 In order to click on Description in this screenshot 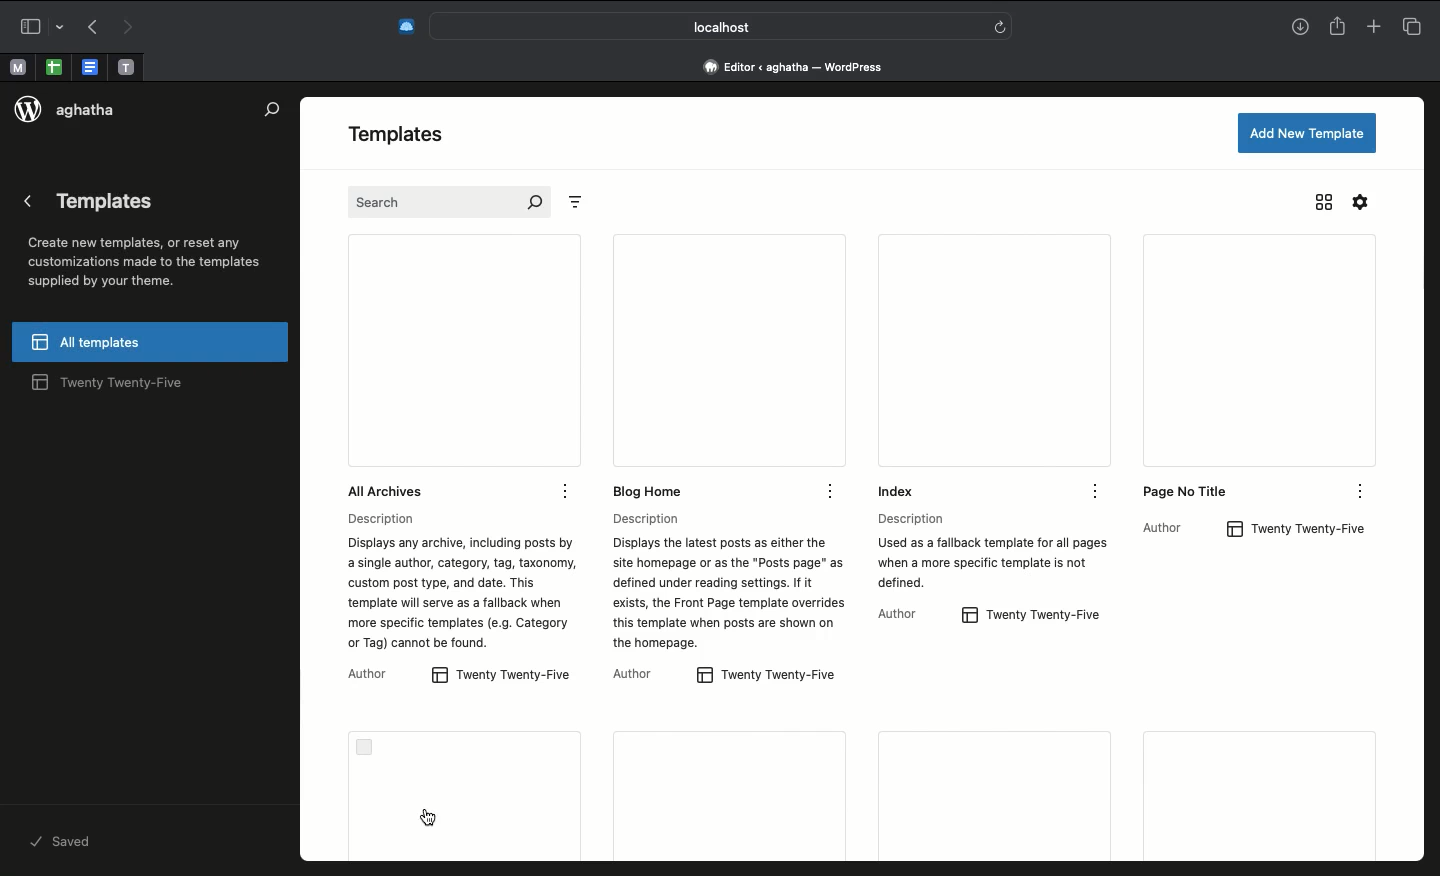, I will do `click(732, 581)`.